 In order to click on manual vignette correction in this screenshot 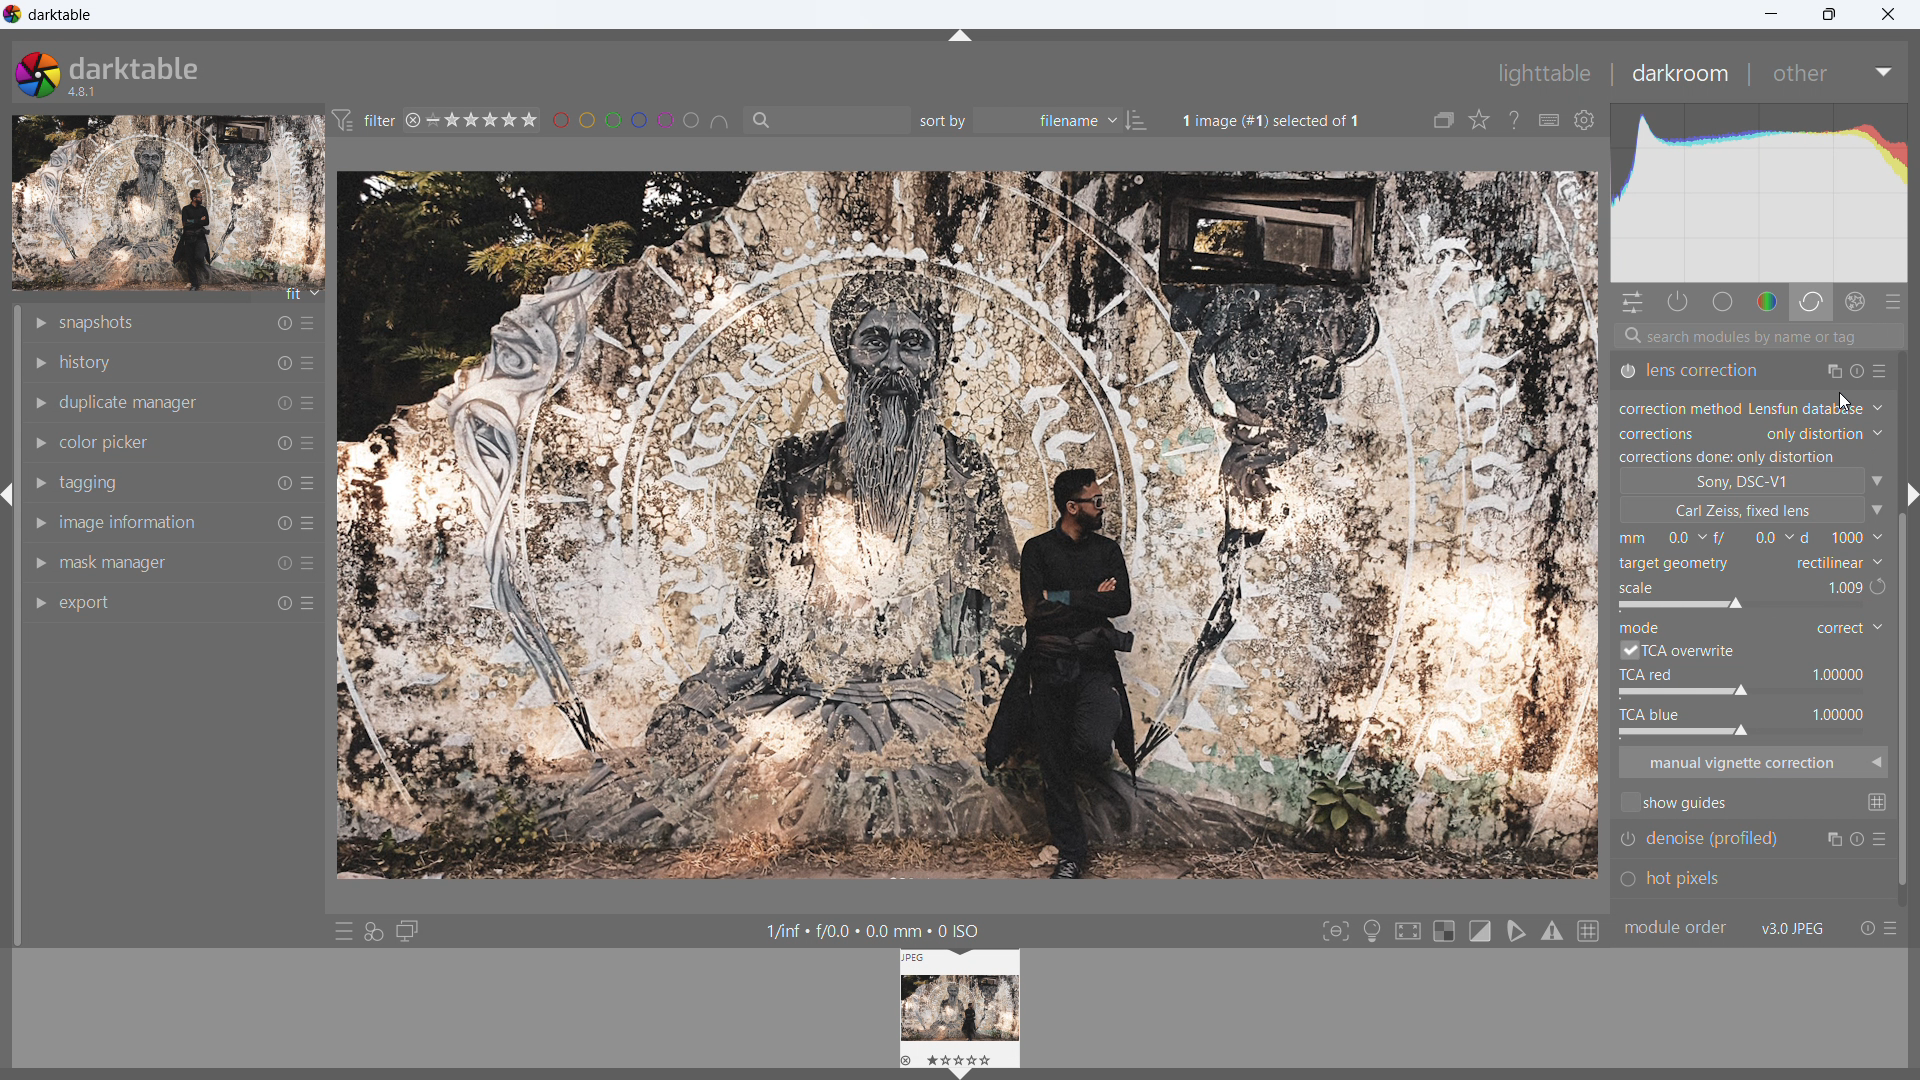, I will do `click(1753, 763)`.